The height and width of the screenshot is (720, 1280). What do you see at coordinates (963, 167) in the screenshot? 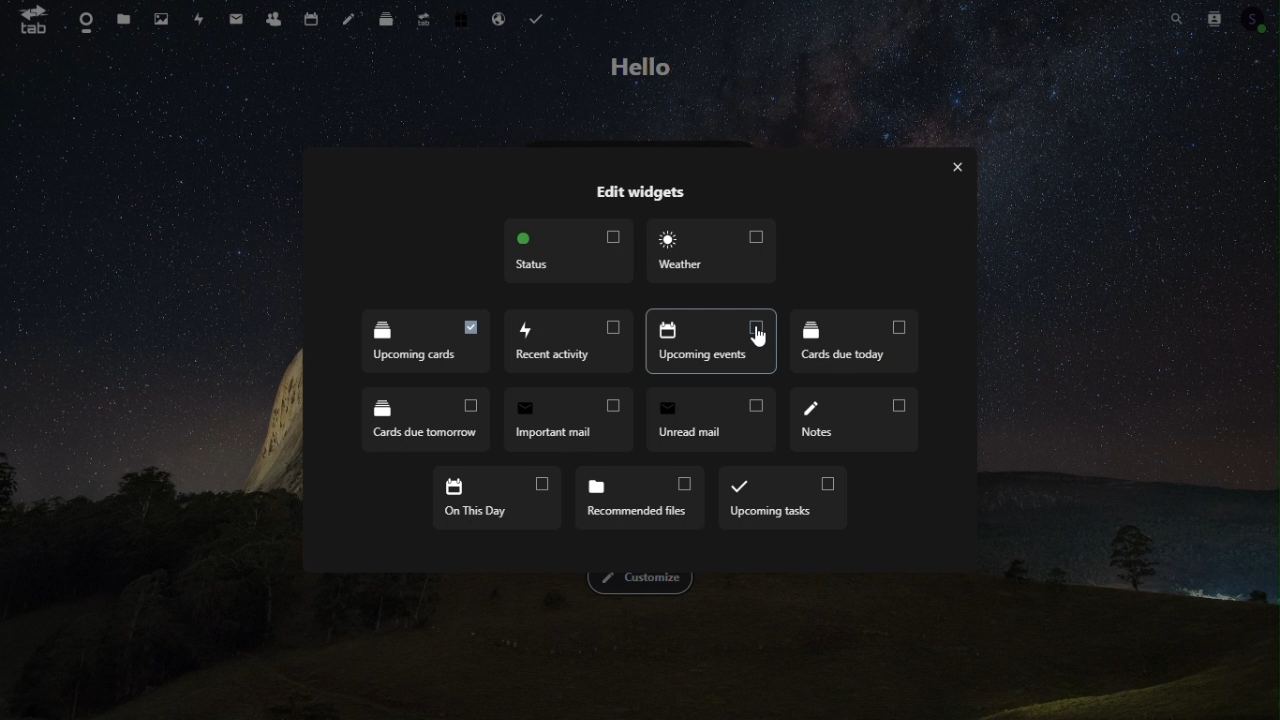
I see `close` at bounding box center [963, 167].